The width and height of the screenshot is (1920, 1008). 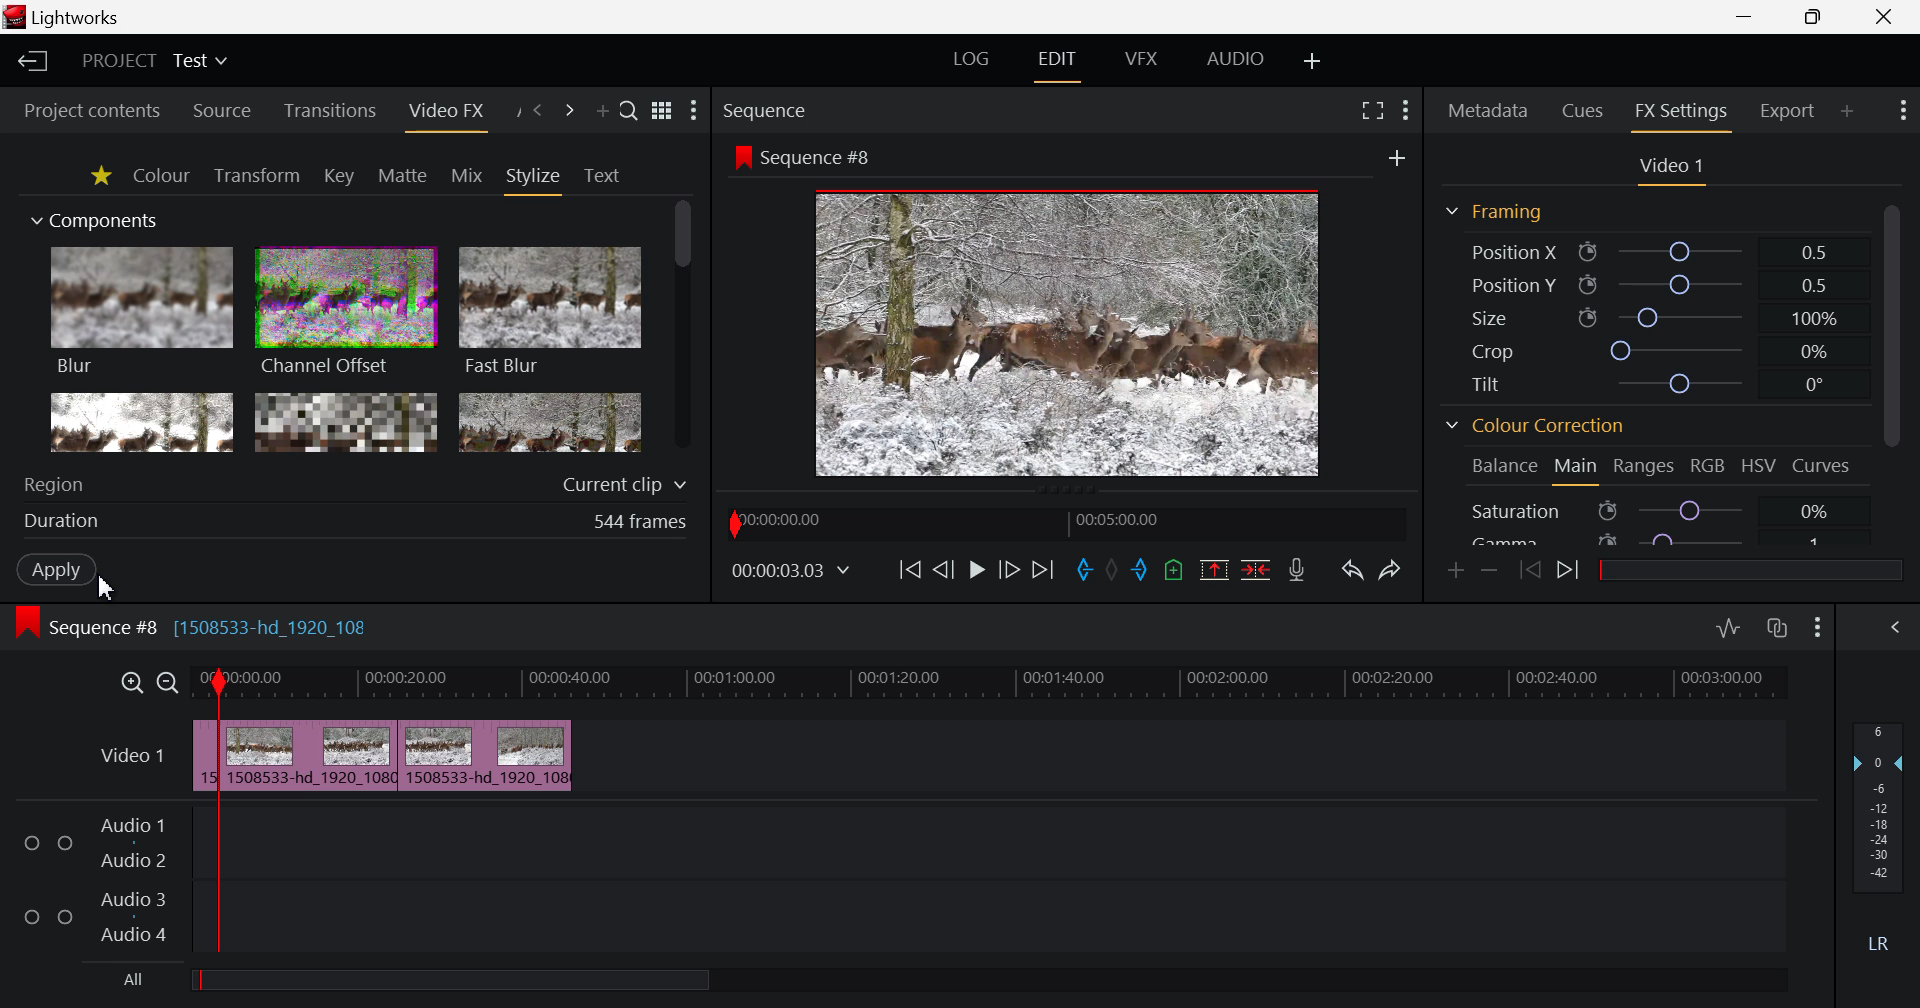 What do you see at coordinates (1650, 285) in the screenshot?
I see `Position Y` at bounding box center [1650, 285].